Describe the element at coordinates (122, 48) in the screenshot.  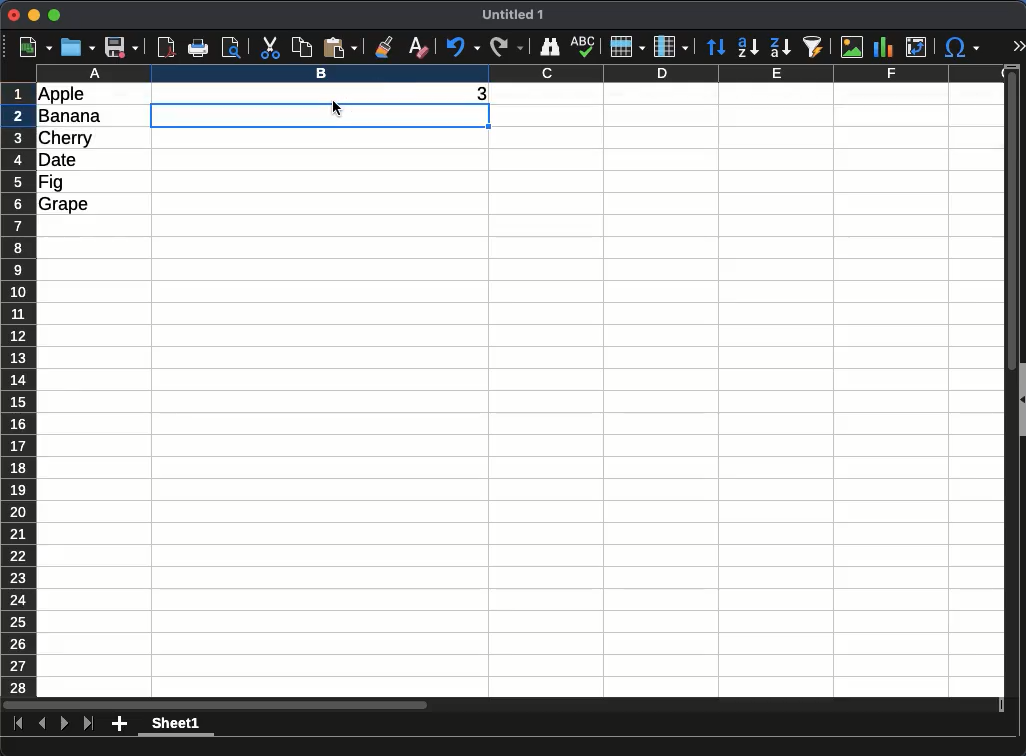
I see `save` at that location.